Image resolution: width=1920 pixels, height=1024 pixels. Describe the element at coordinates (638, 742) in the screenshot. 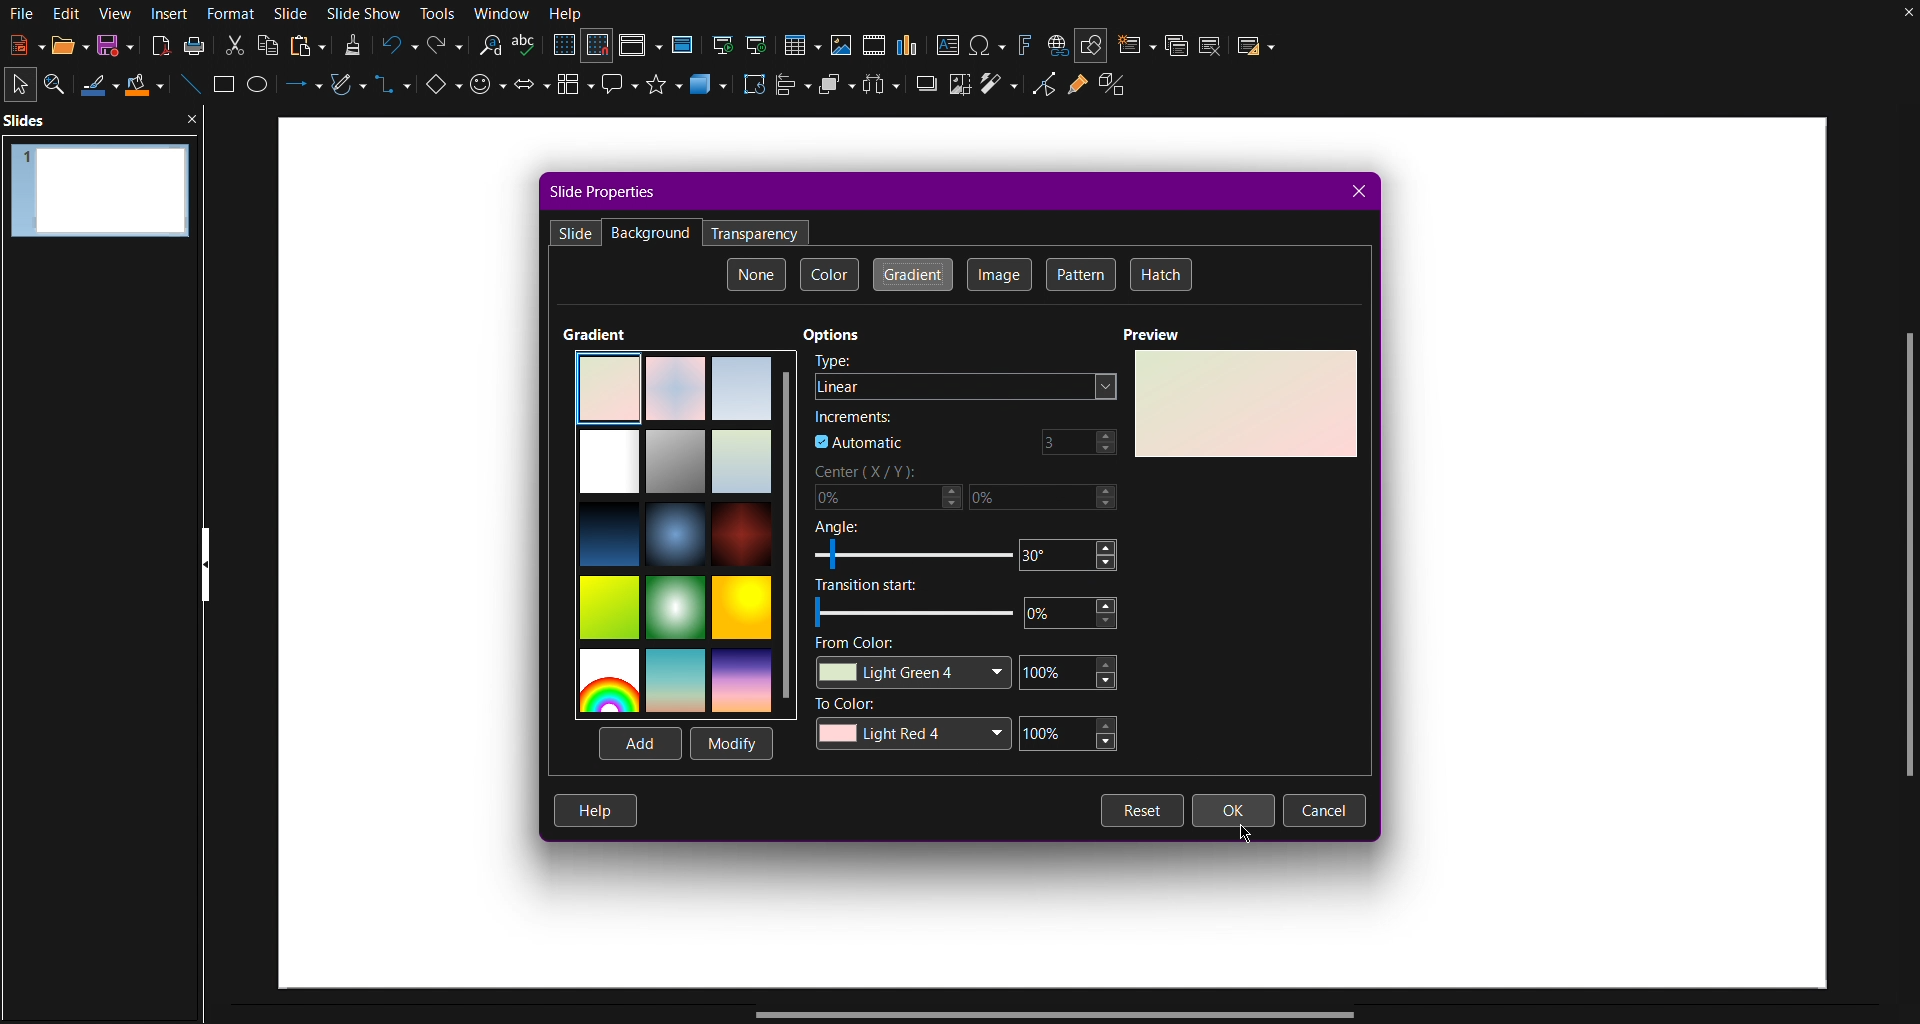

I see `Add` at that location.